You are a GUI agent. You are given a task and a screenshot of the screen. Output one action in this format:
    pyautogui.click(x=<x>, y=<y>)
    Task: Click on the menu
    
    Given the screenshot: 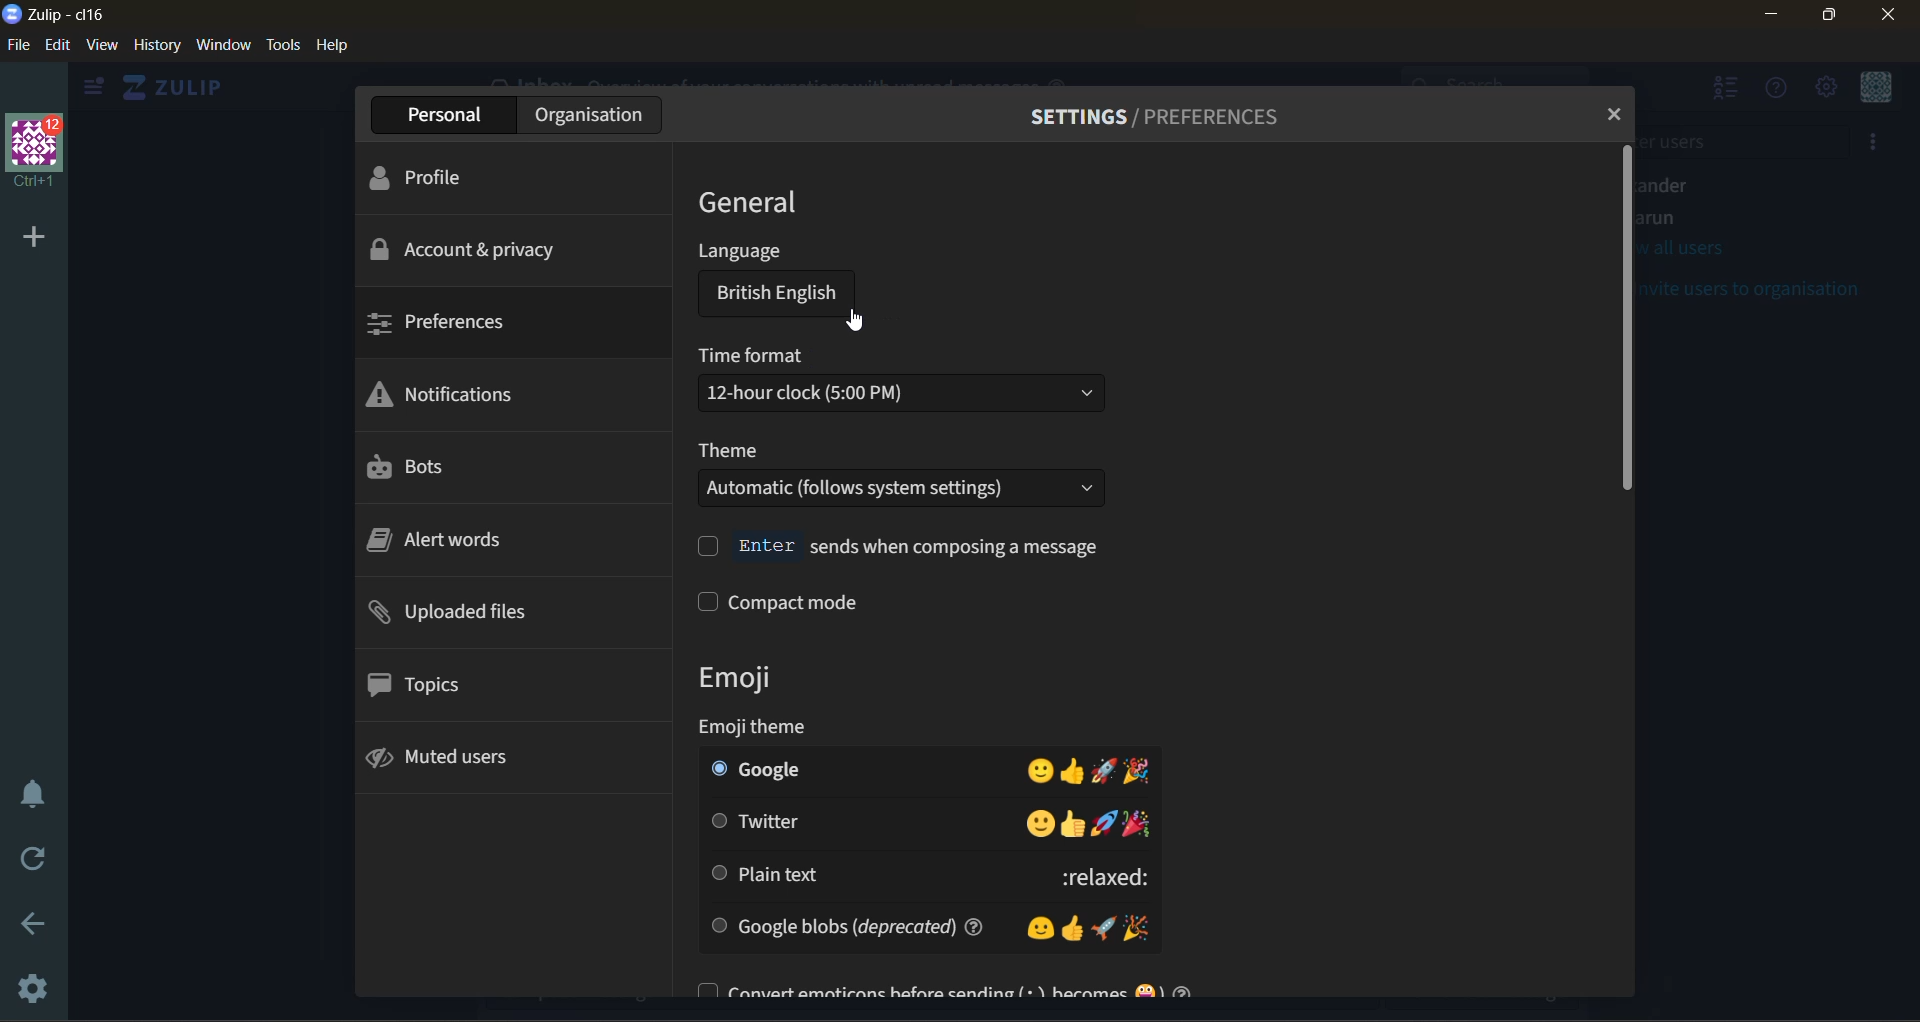 What is the action you would take?
    pyautogui.click(x=1875, y=91)
    